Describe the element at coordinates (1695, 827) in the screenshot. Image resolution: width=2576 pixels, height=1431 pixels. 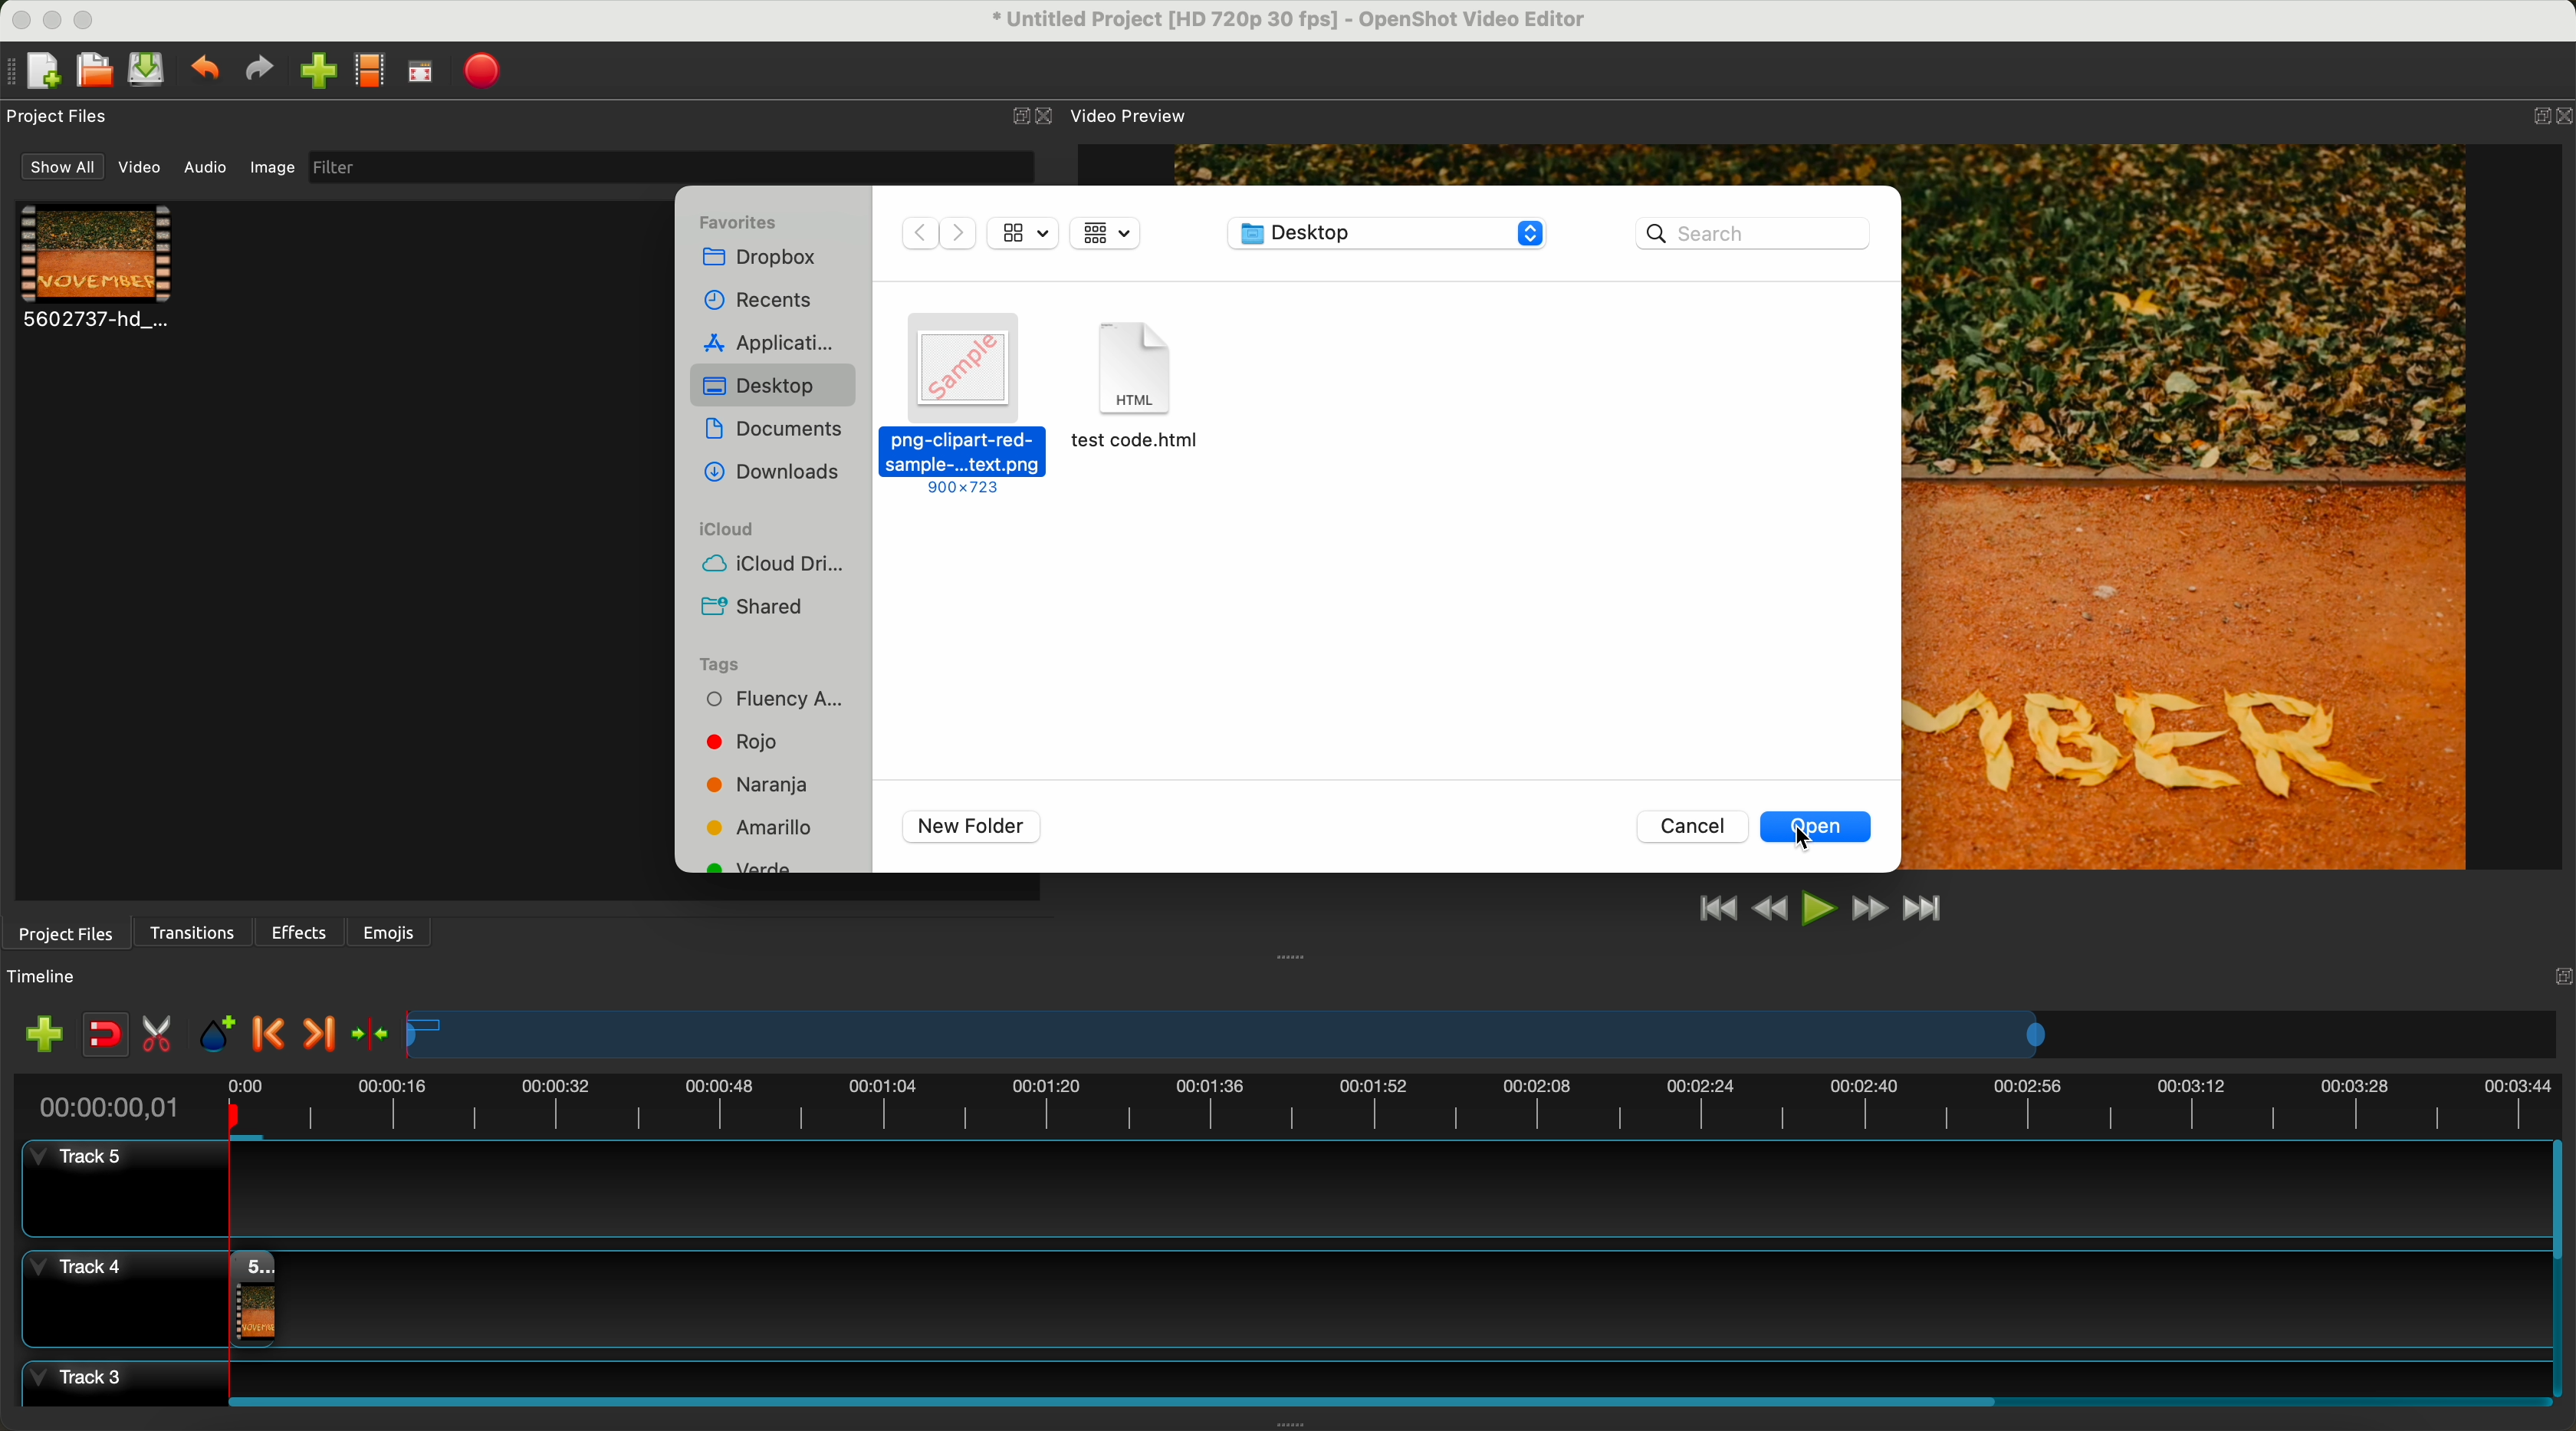
I see `cancel button` at that location.